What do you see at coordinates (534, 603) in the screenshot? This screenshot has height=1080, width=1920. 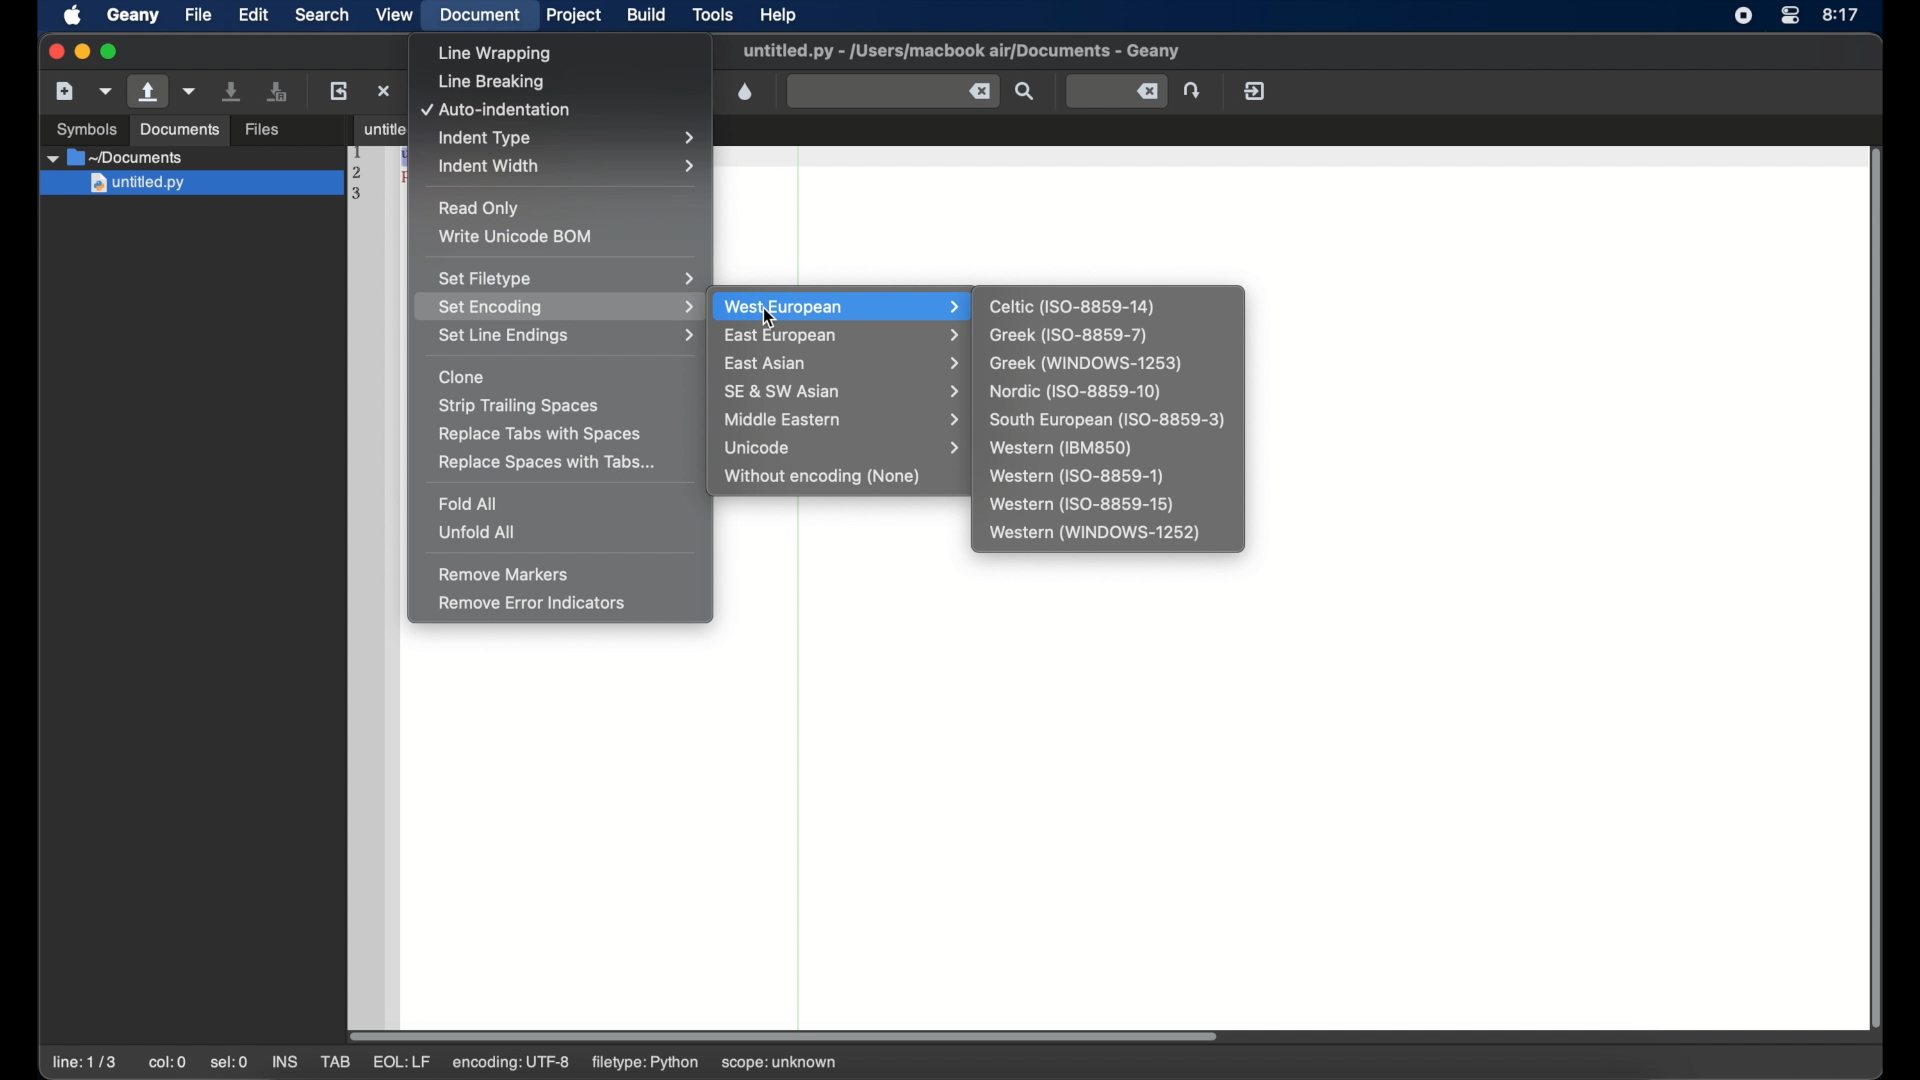 I see `remove error indicators` at bounding box center [534, 603].